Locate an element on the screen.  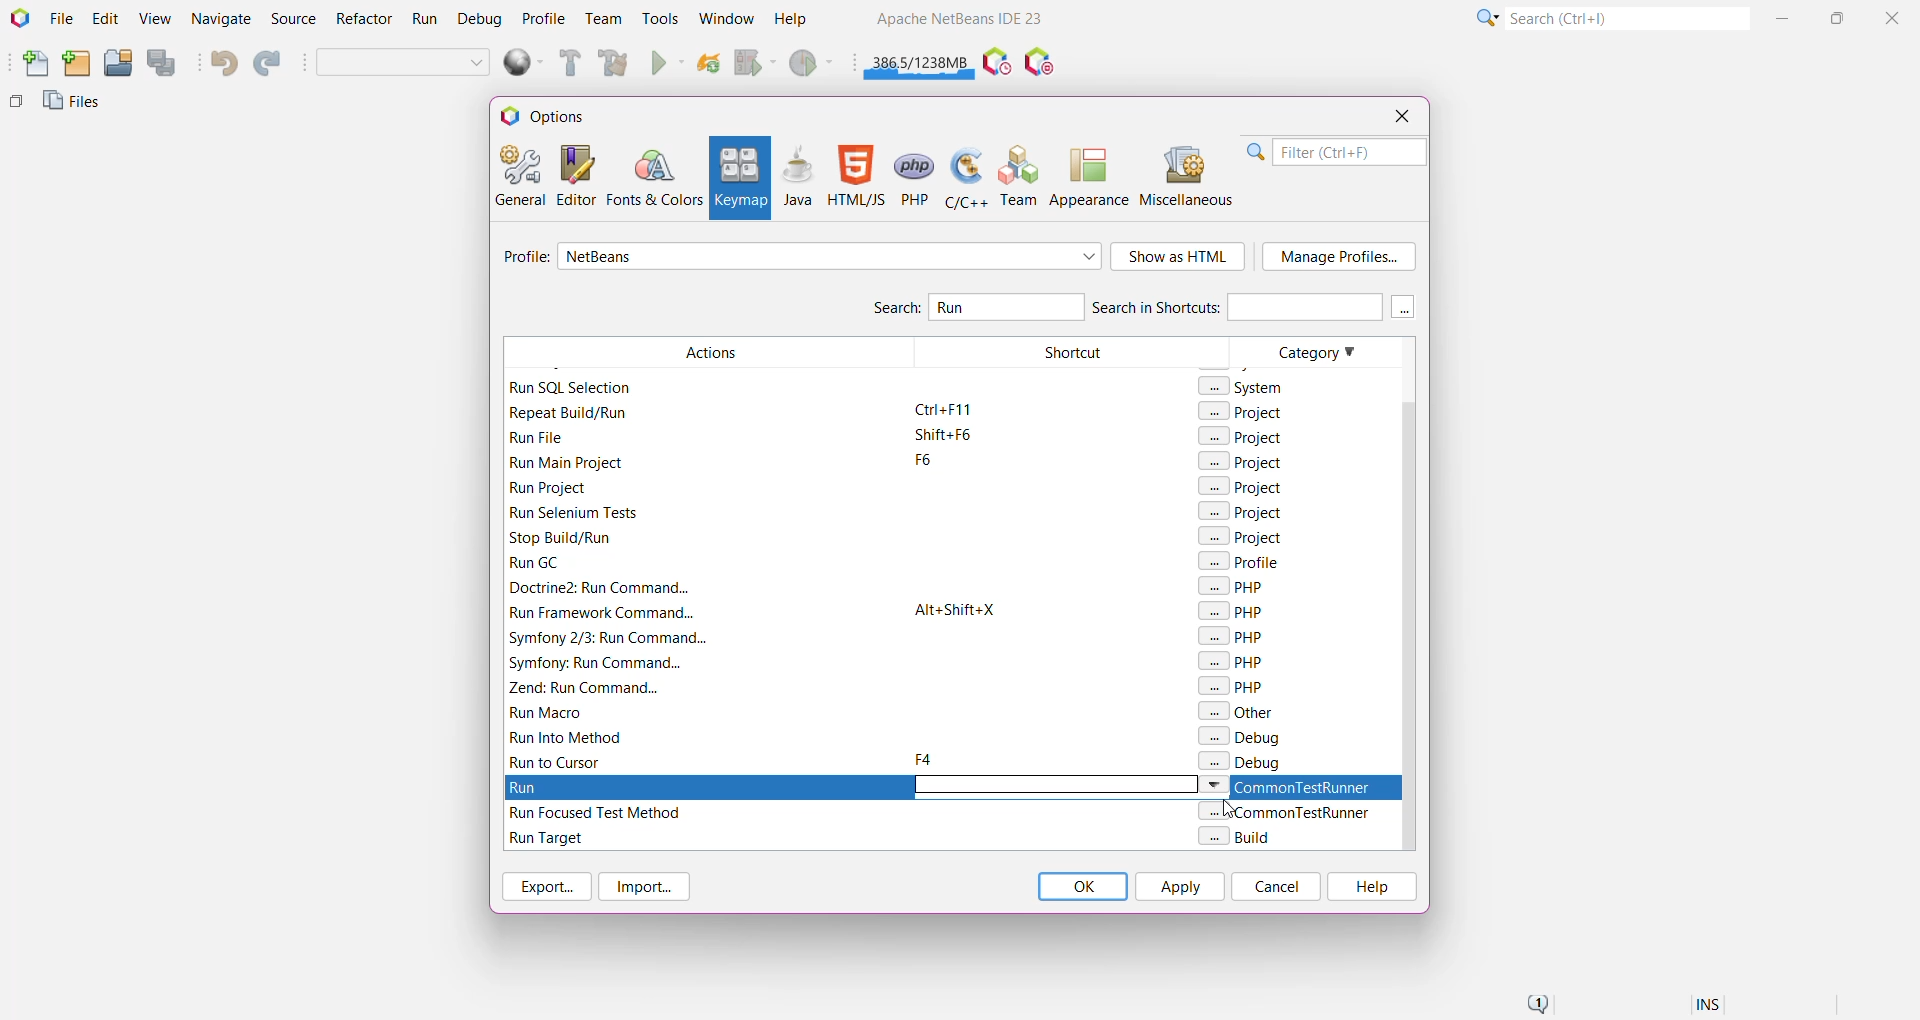
Filtered Actions with Run keyword is located at coordinates (707, 553).